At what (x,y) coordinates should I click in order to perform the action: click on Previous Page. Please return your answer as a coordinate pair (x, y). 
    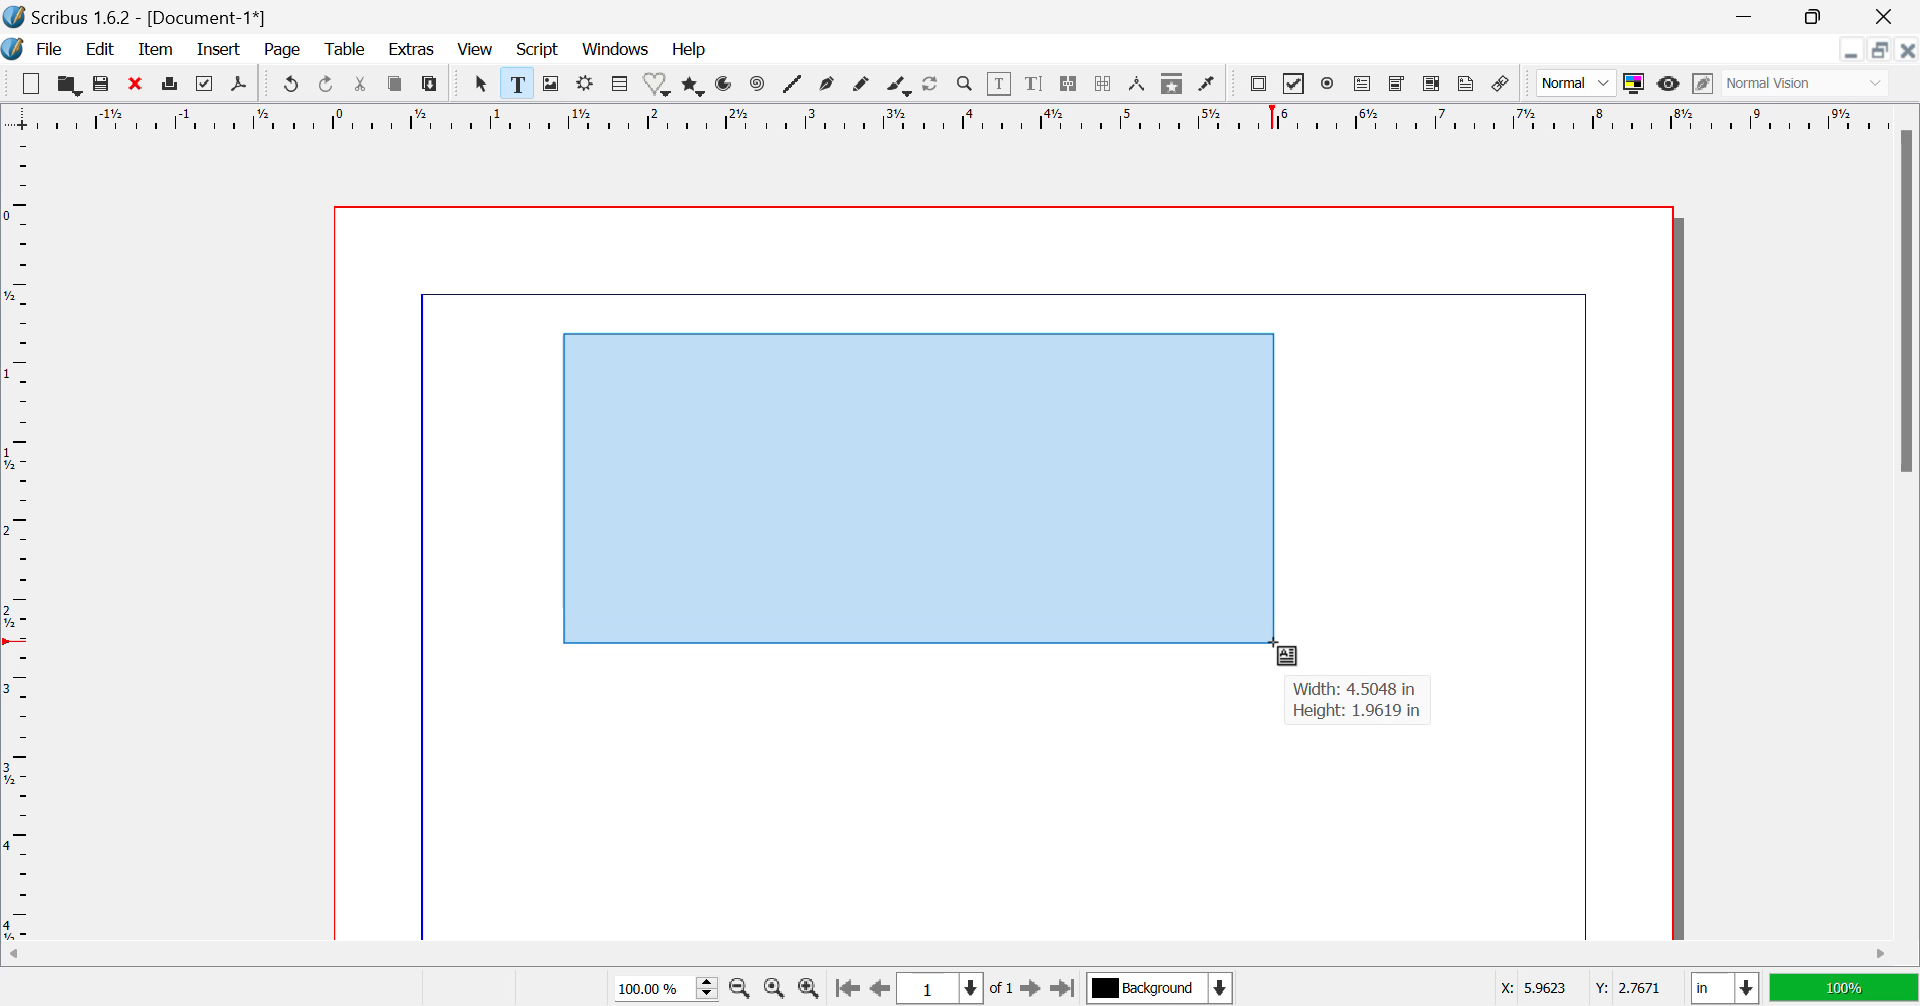
    Looking at the image, I should click on (878, 989).